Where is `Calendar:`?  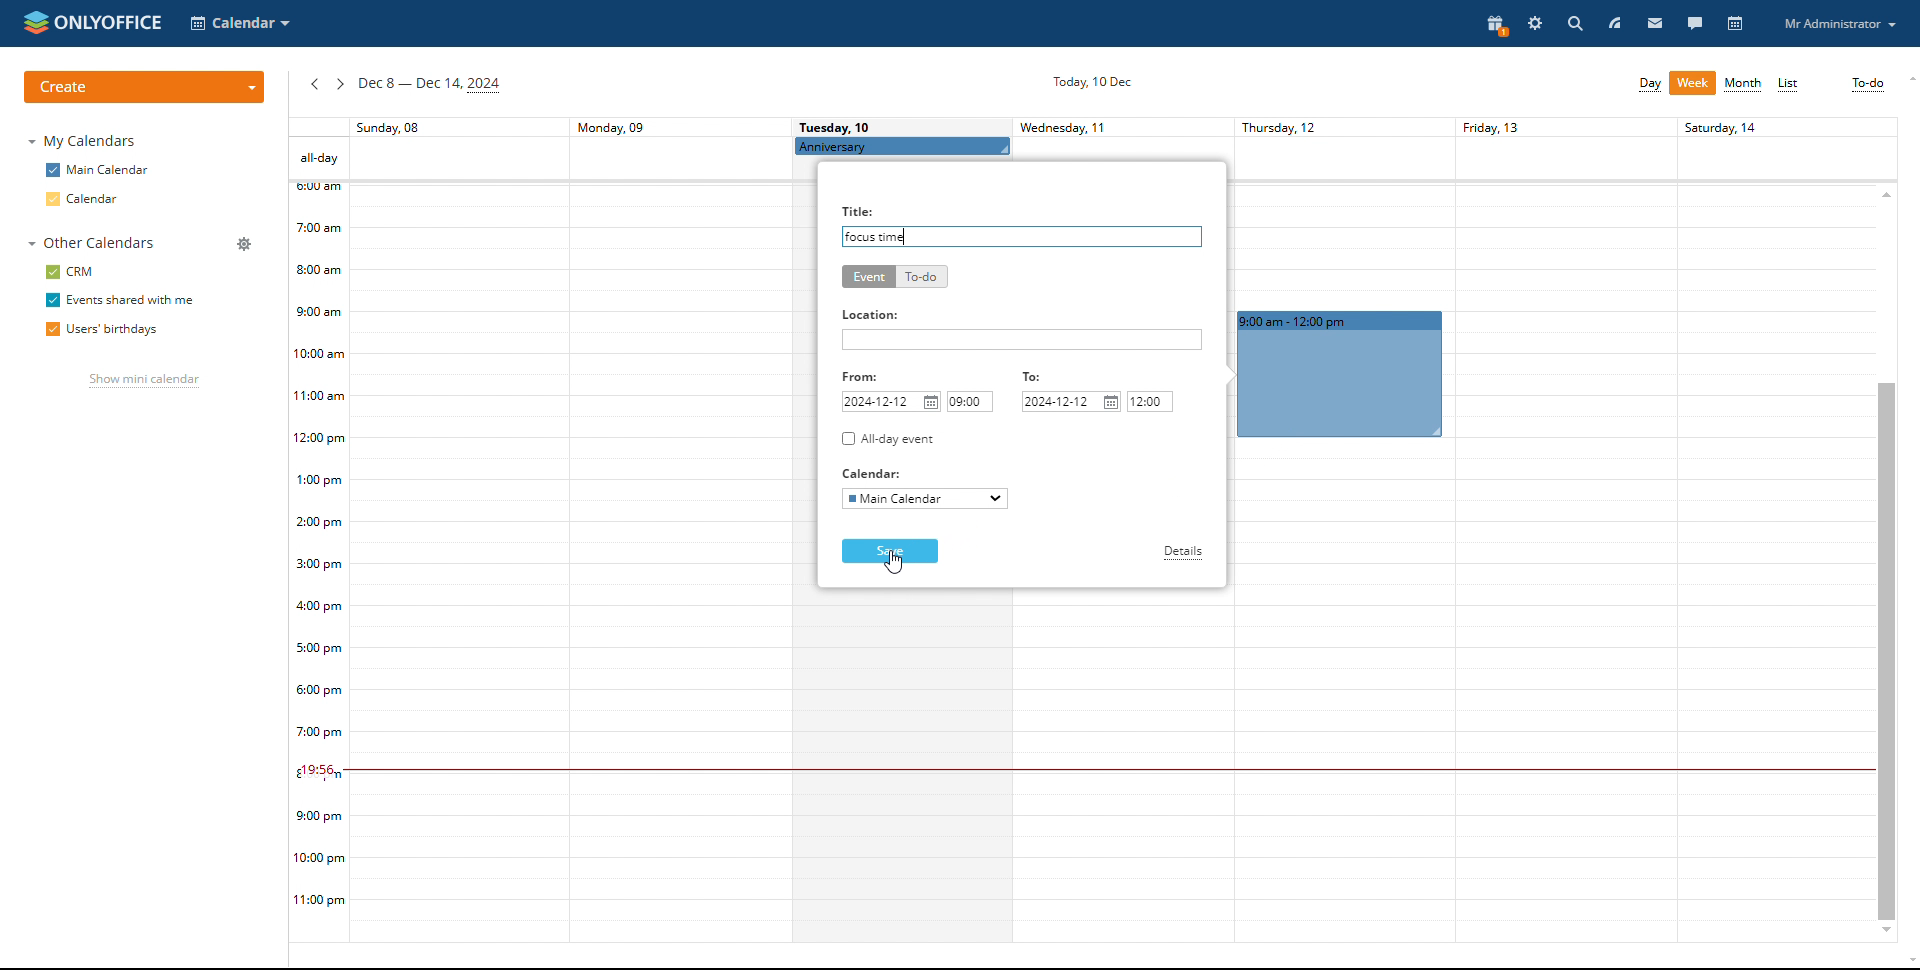
Calendar: is located at coordinates (874, 475).